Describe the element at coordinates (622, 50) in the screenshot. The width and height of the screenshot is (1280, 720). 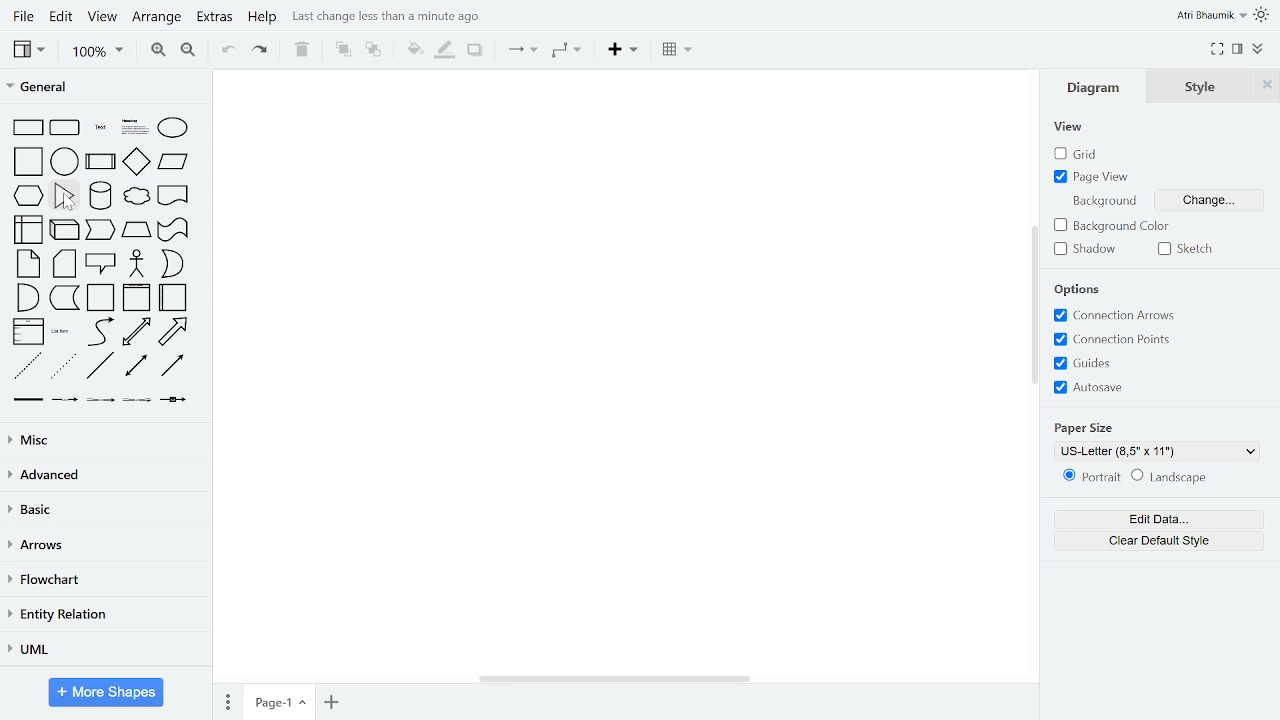
I see `insert` at that location.